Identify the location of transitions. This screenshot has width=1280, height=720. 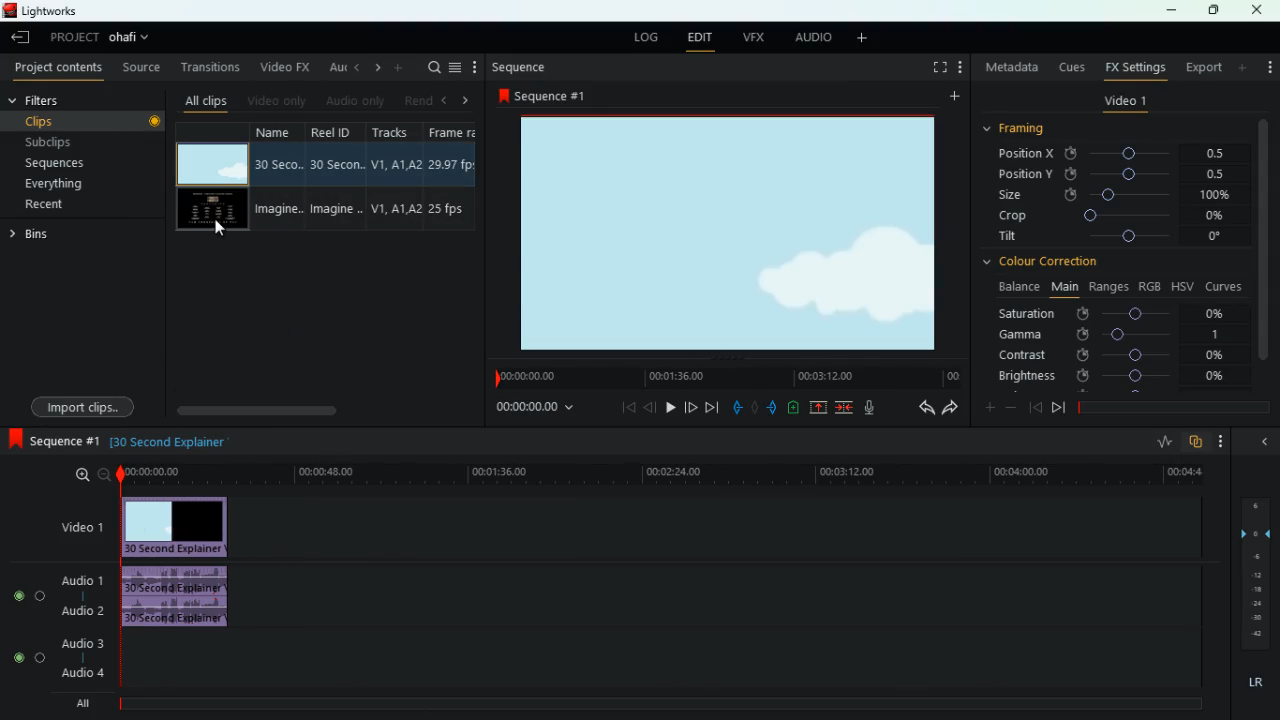
(212, 67).